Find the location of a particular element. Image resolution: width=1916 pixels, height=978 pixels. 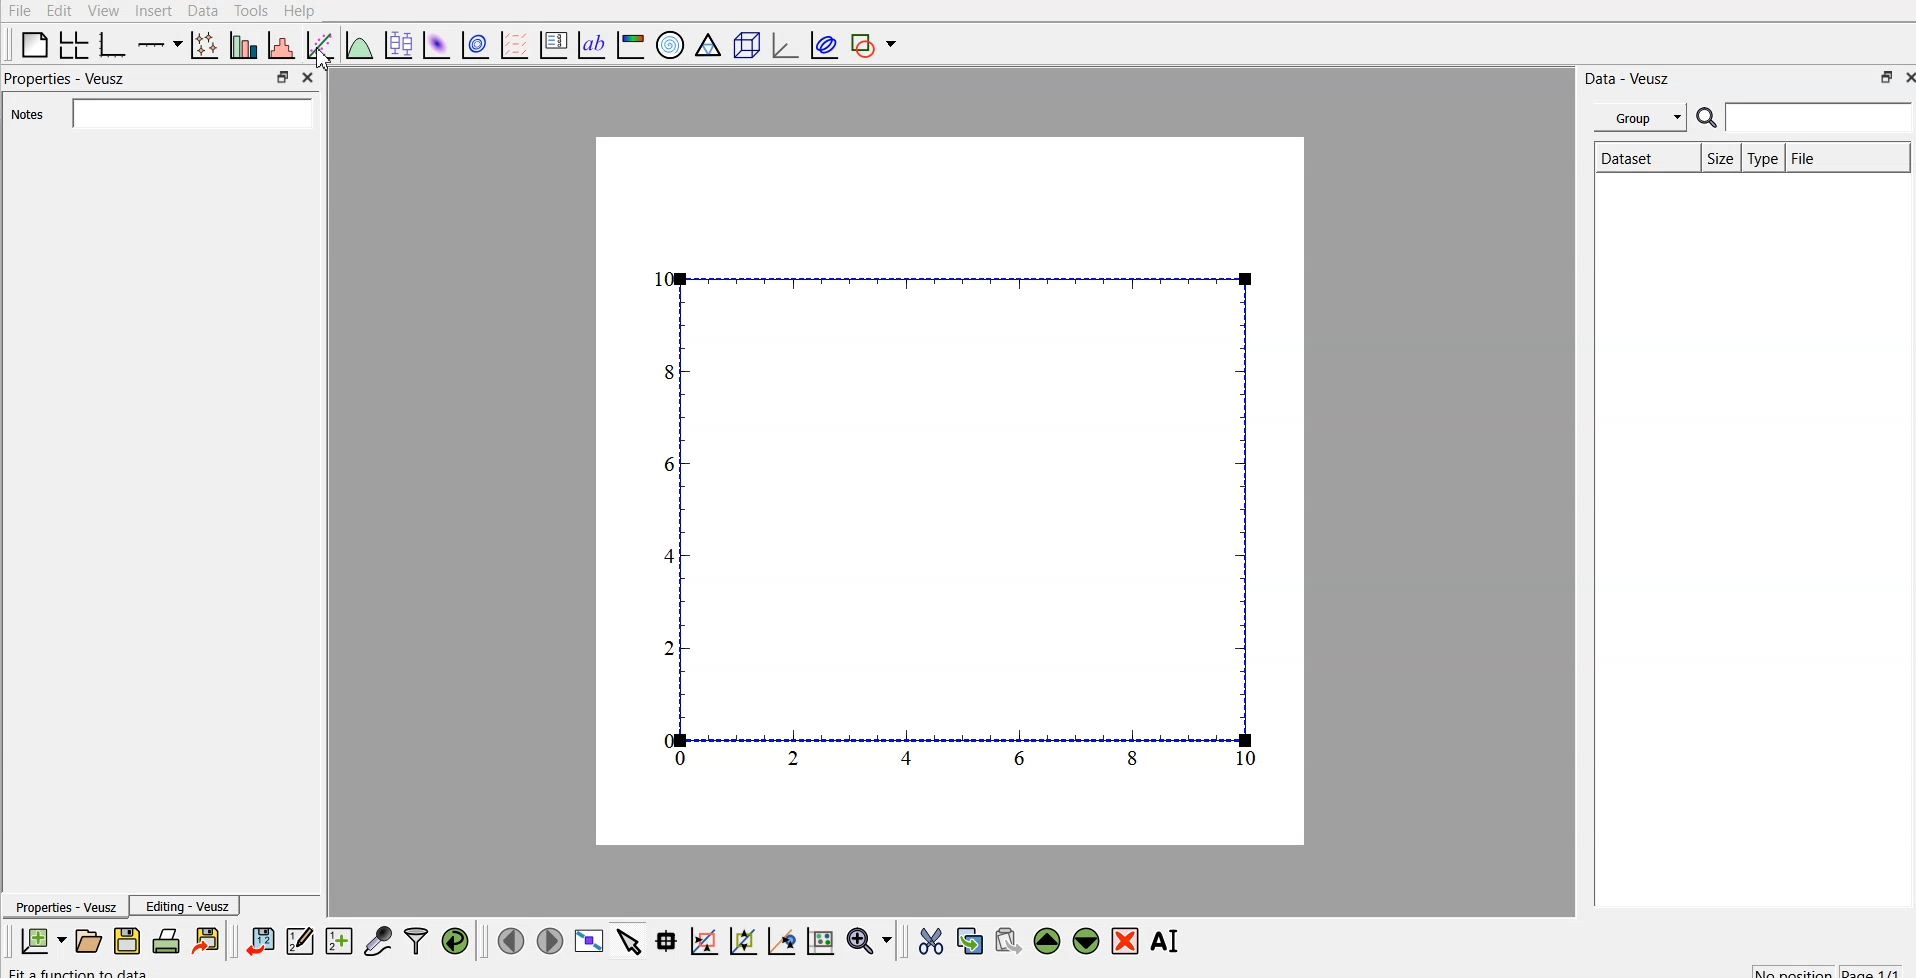

move down the selected widget is located at coordinates (1086, 941).